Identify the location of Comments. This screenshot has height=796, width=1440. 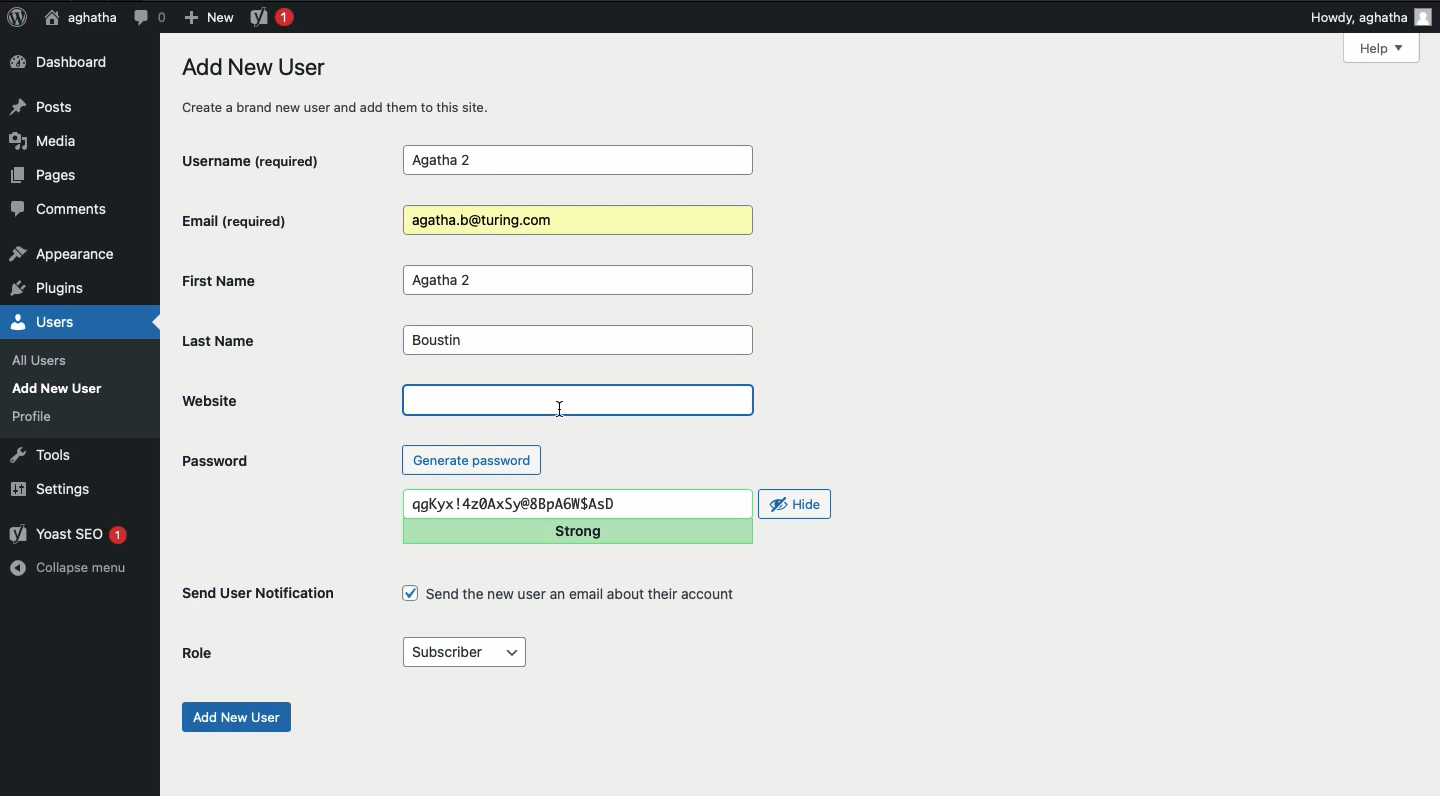
(61, 212).